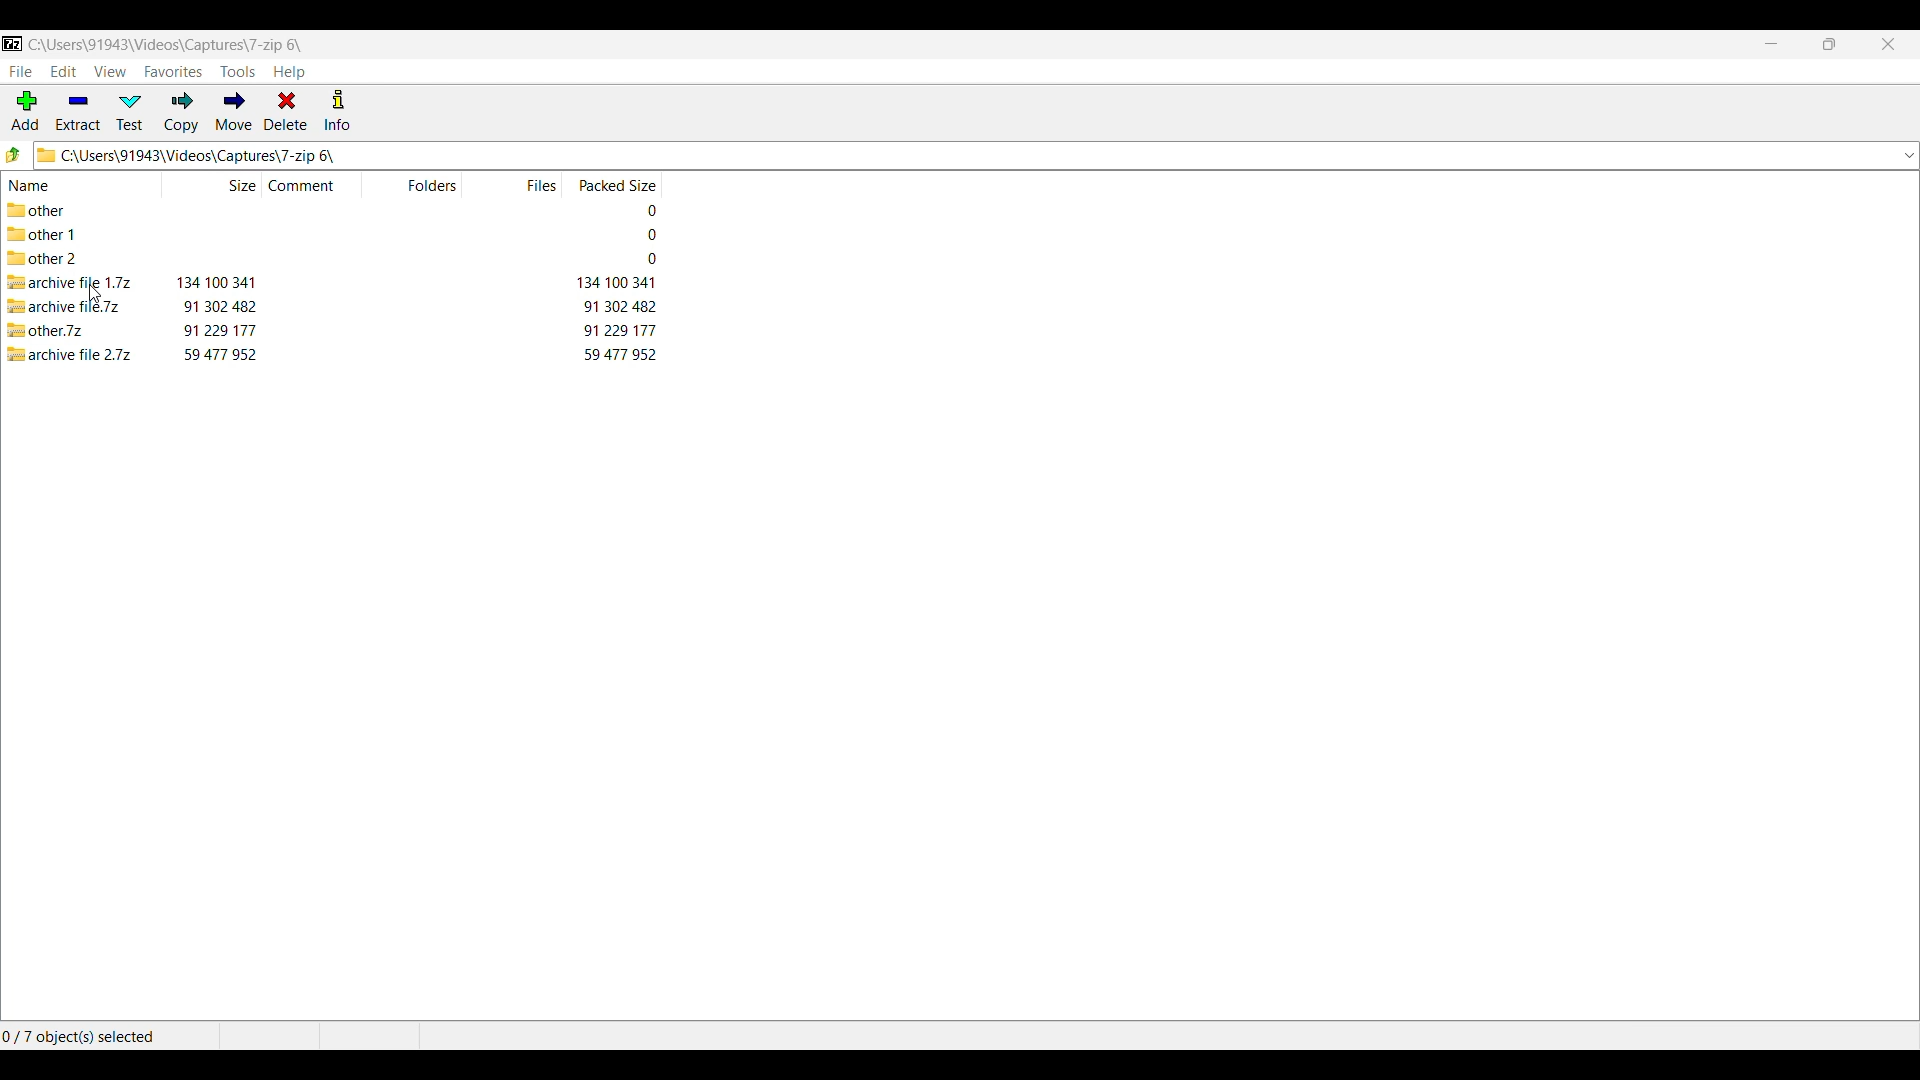  Describe the element at coordinates (69, 283) in the screenshot. I see `archive file 1.7z ` at that location.